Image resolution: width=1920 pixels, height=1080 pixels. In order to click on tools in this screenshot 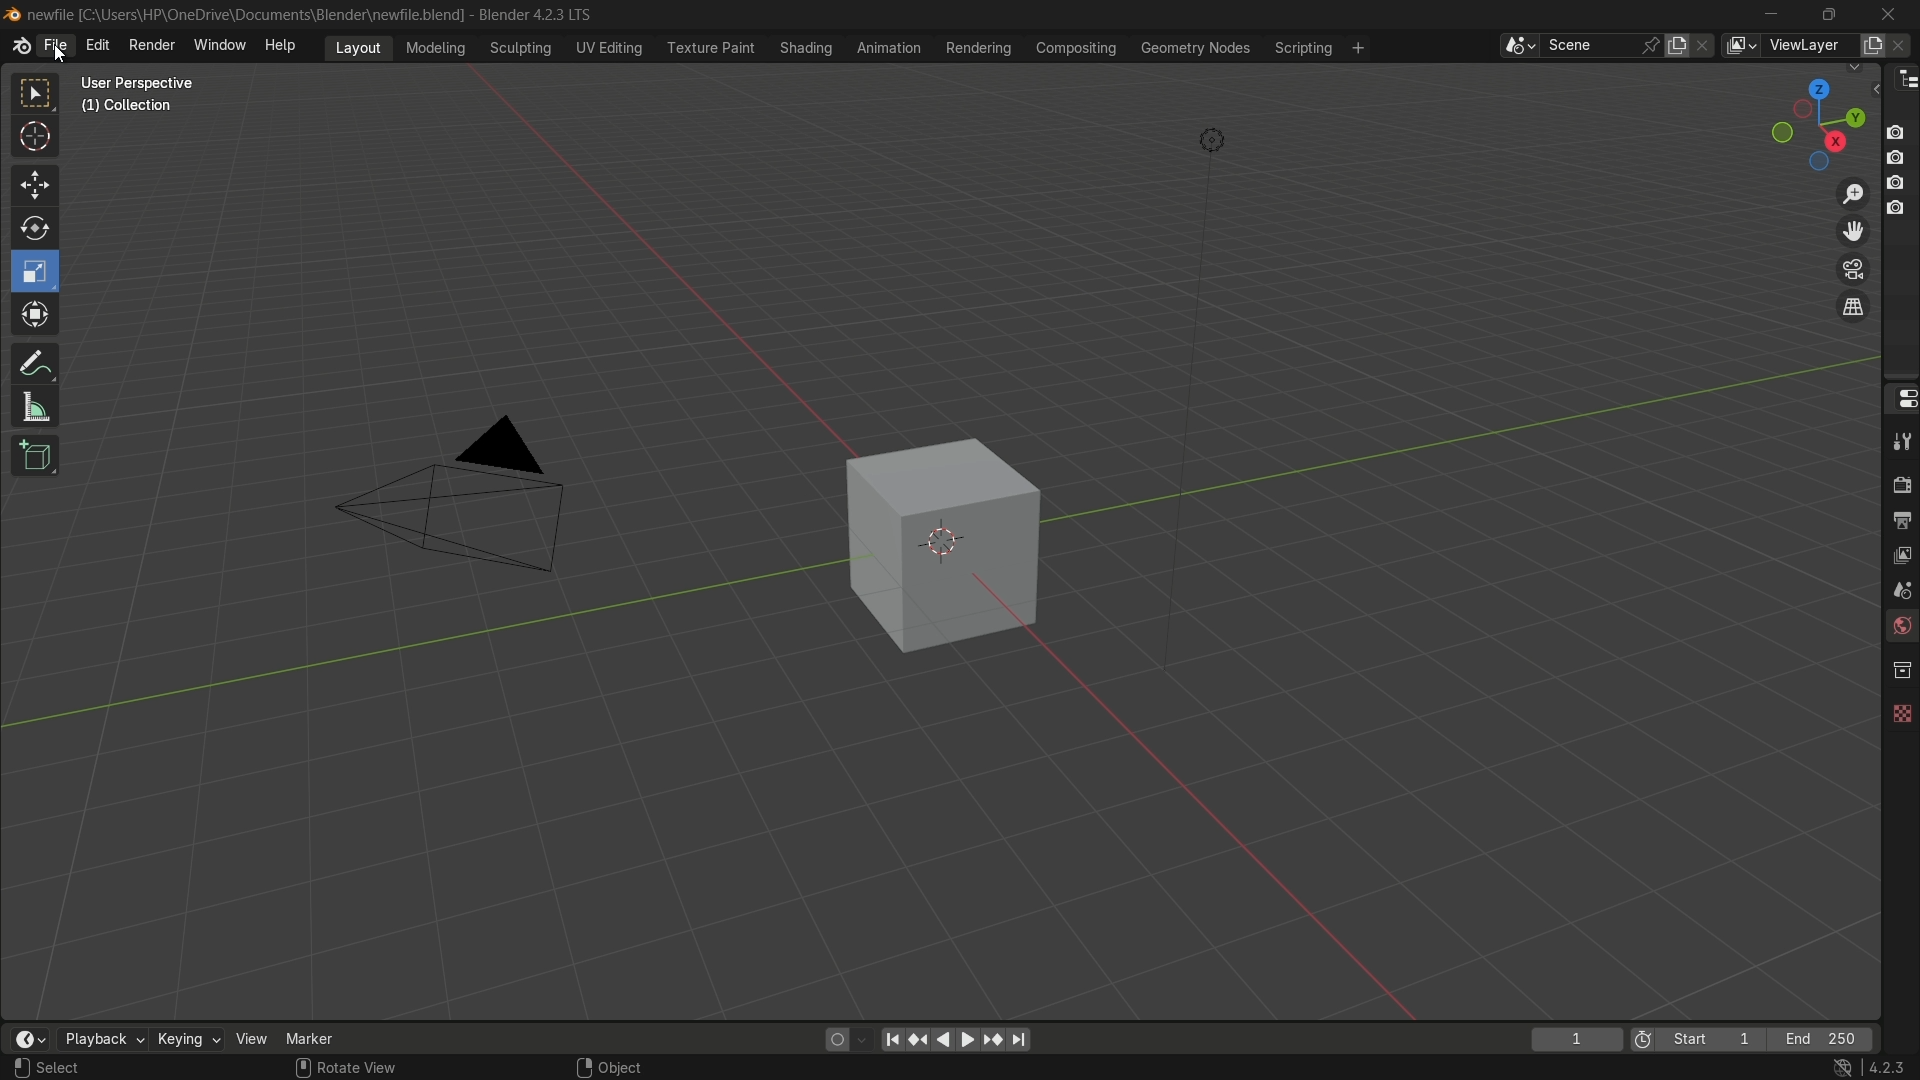, I will do `click(1900, 441)`.